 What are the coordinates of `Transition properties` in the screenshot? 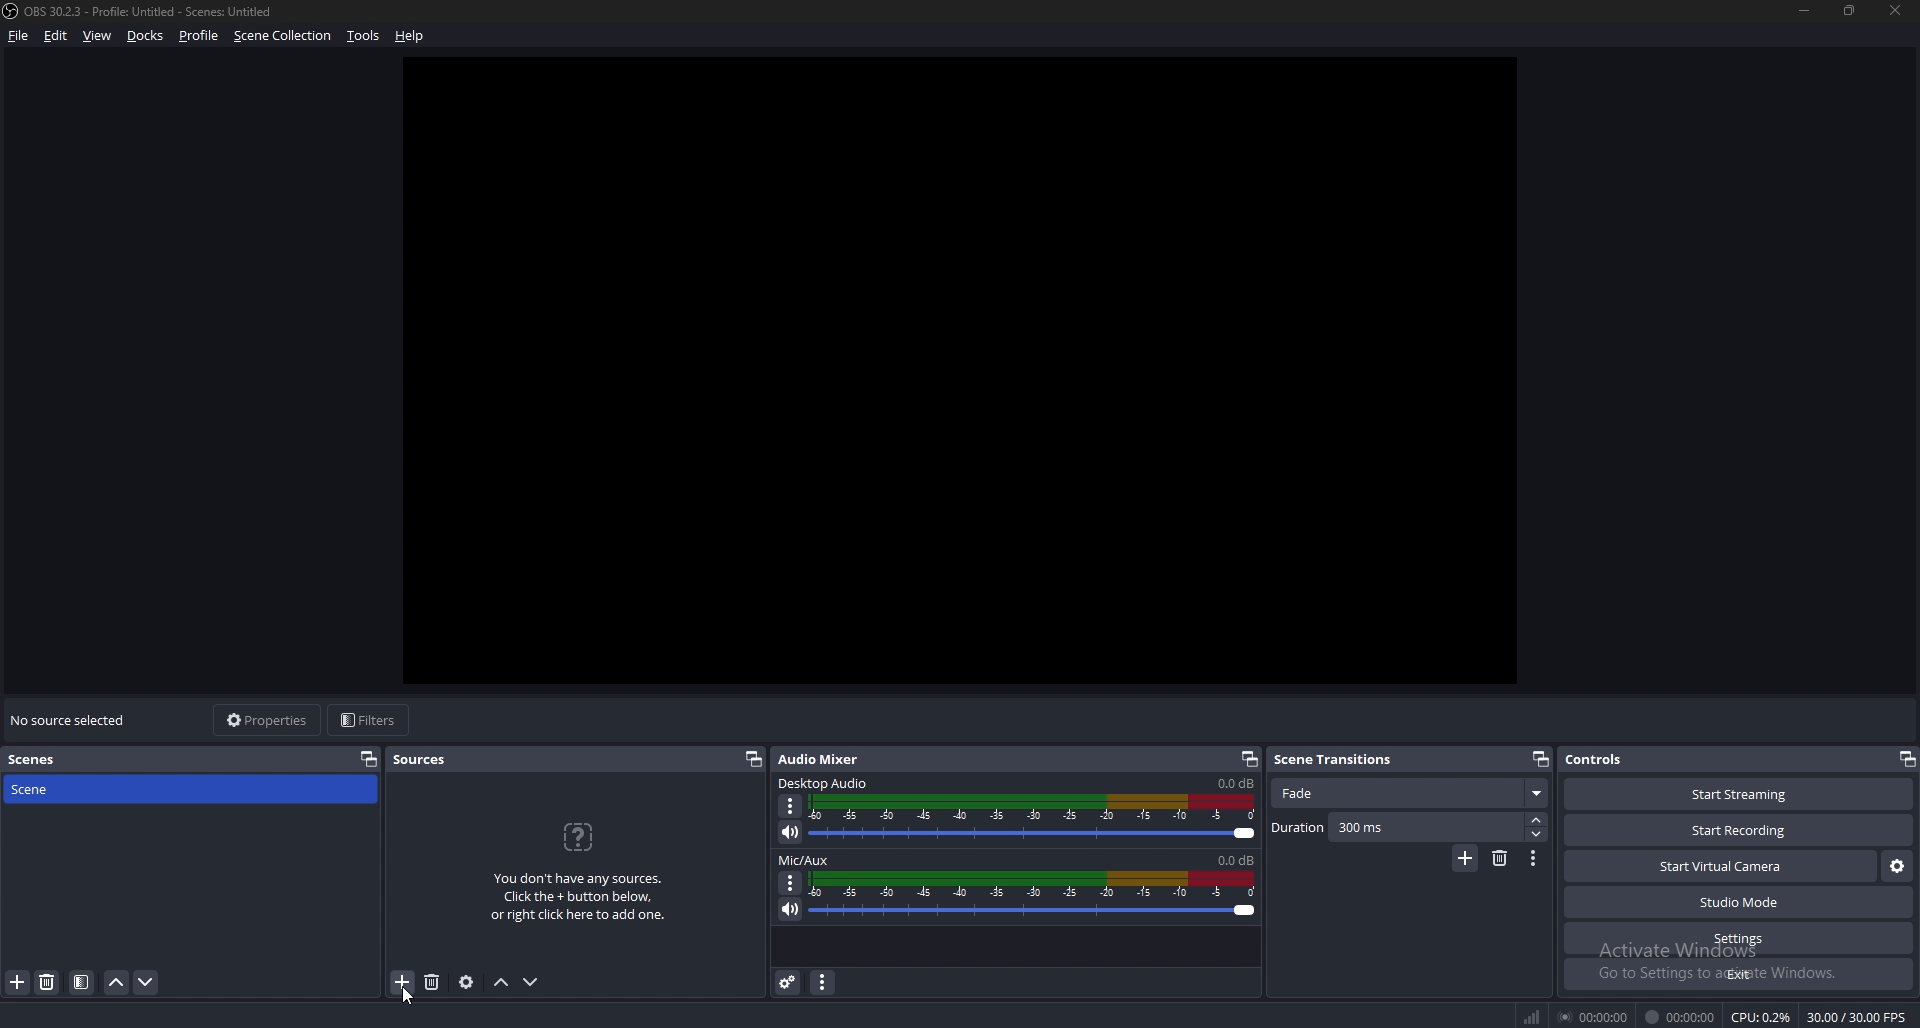 It's located at (1533, 859).